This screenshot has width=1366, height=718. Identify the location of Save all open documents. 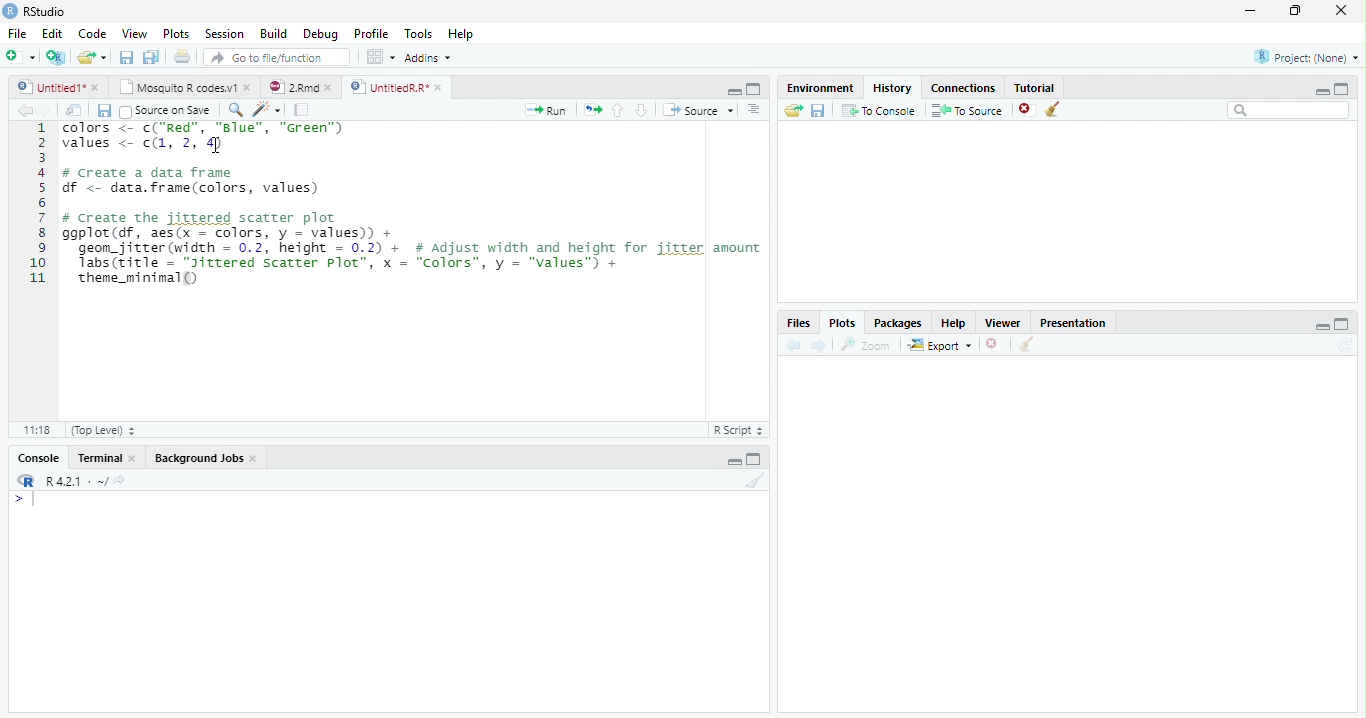
(152, 57).